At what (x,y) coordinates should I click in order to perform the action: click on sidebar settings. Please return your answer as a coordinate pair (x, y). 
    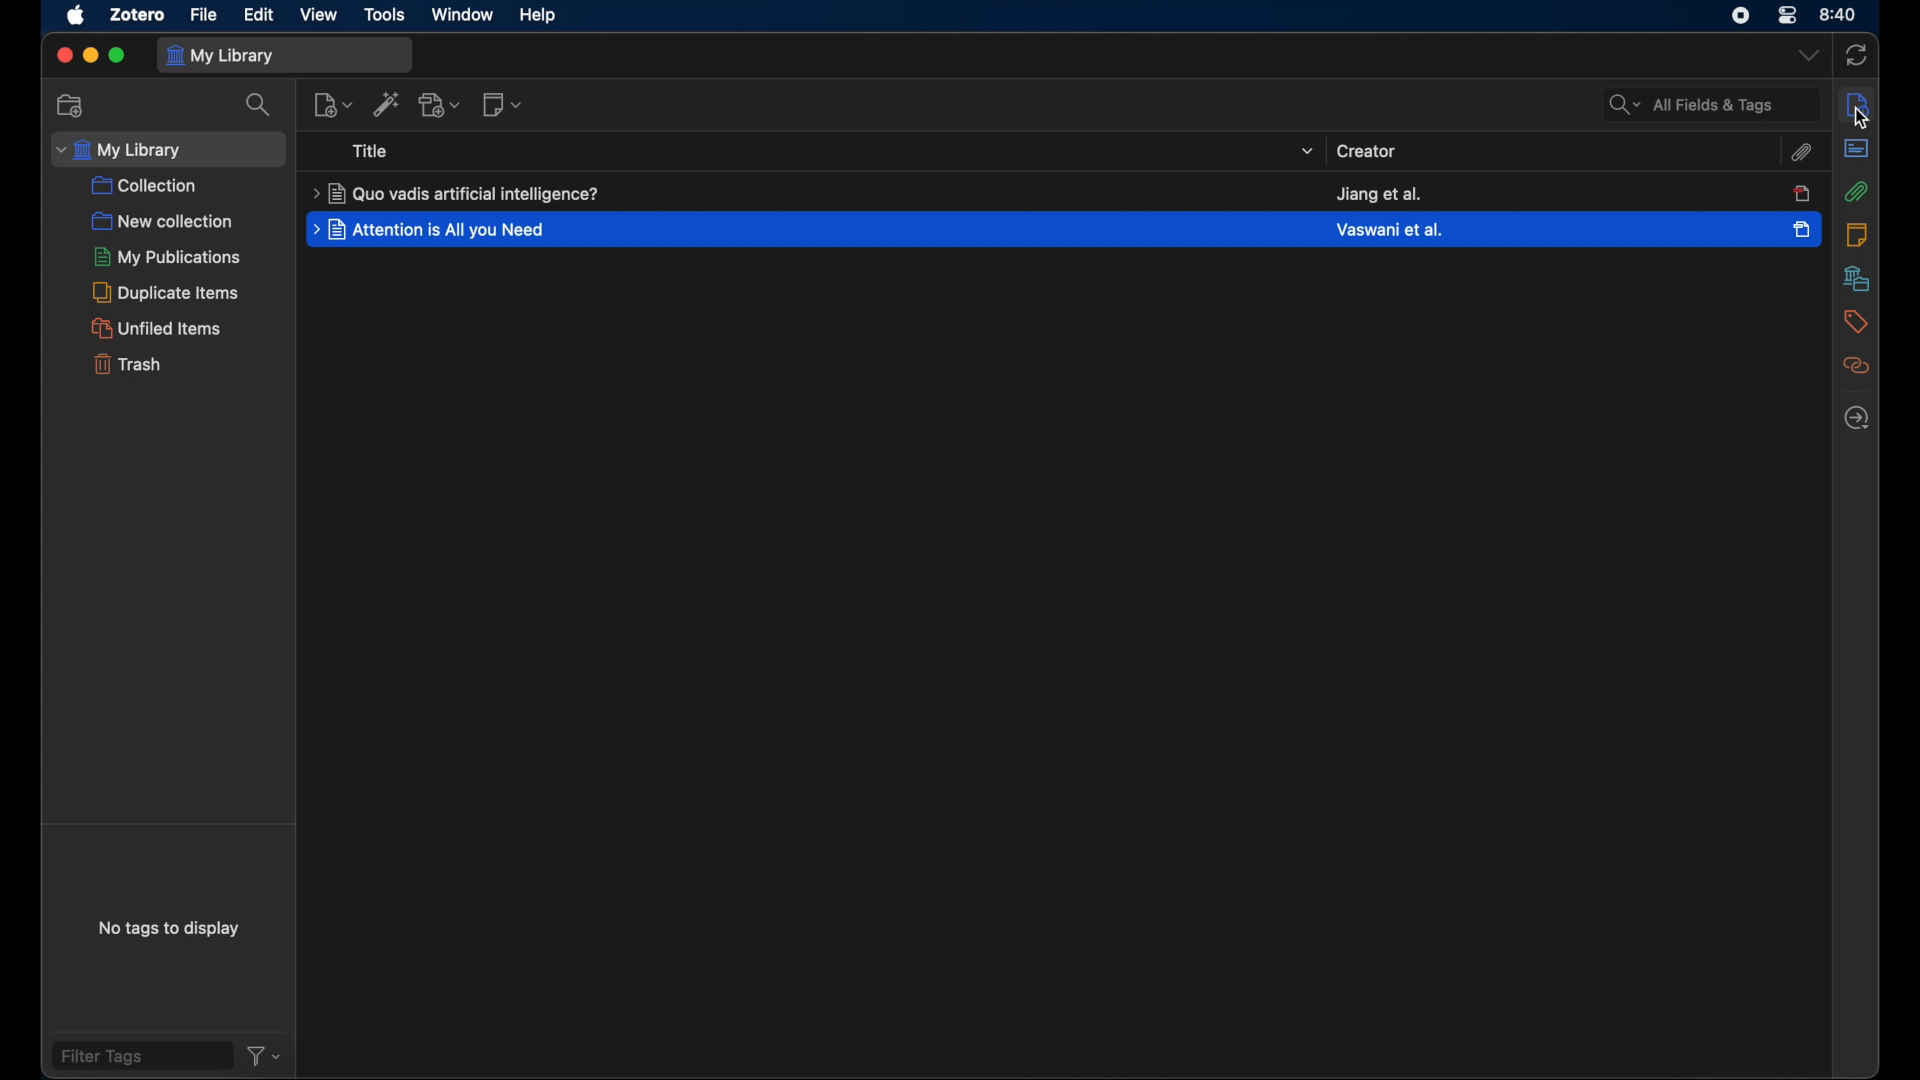
    Looking at the image, I should click on (1857, 105).